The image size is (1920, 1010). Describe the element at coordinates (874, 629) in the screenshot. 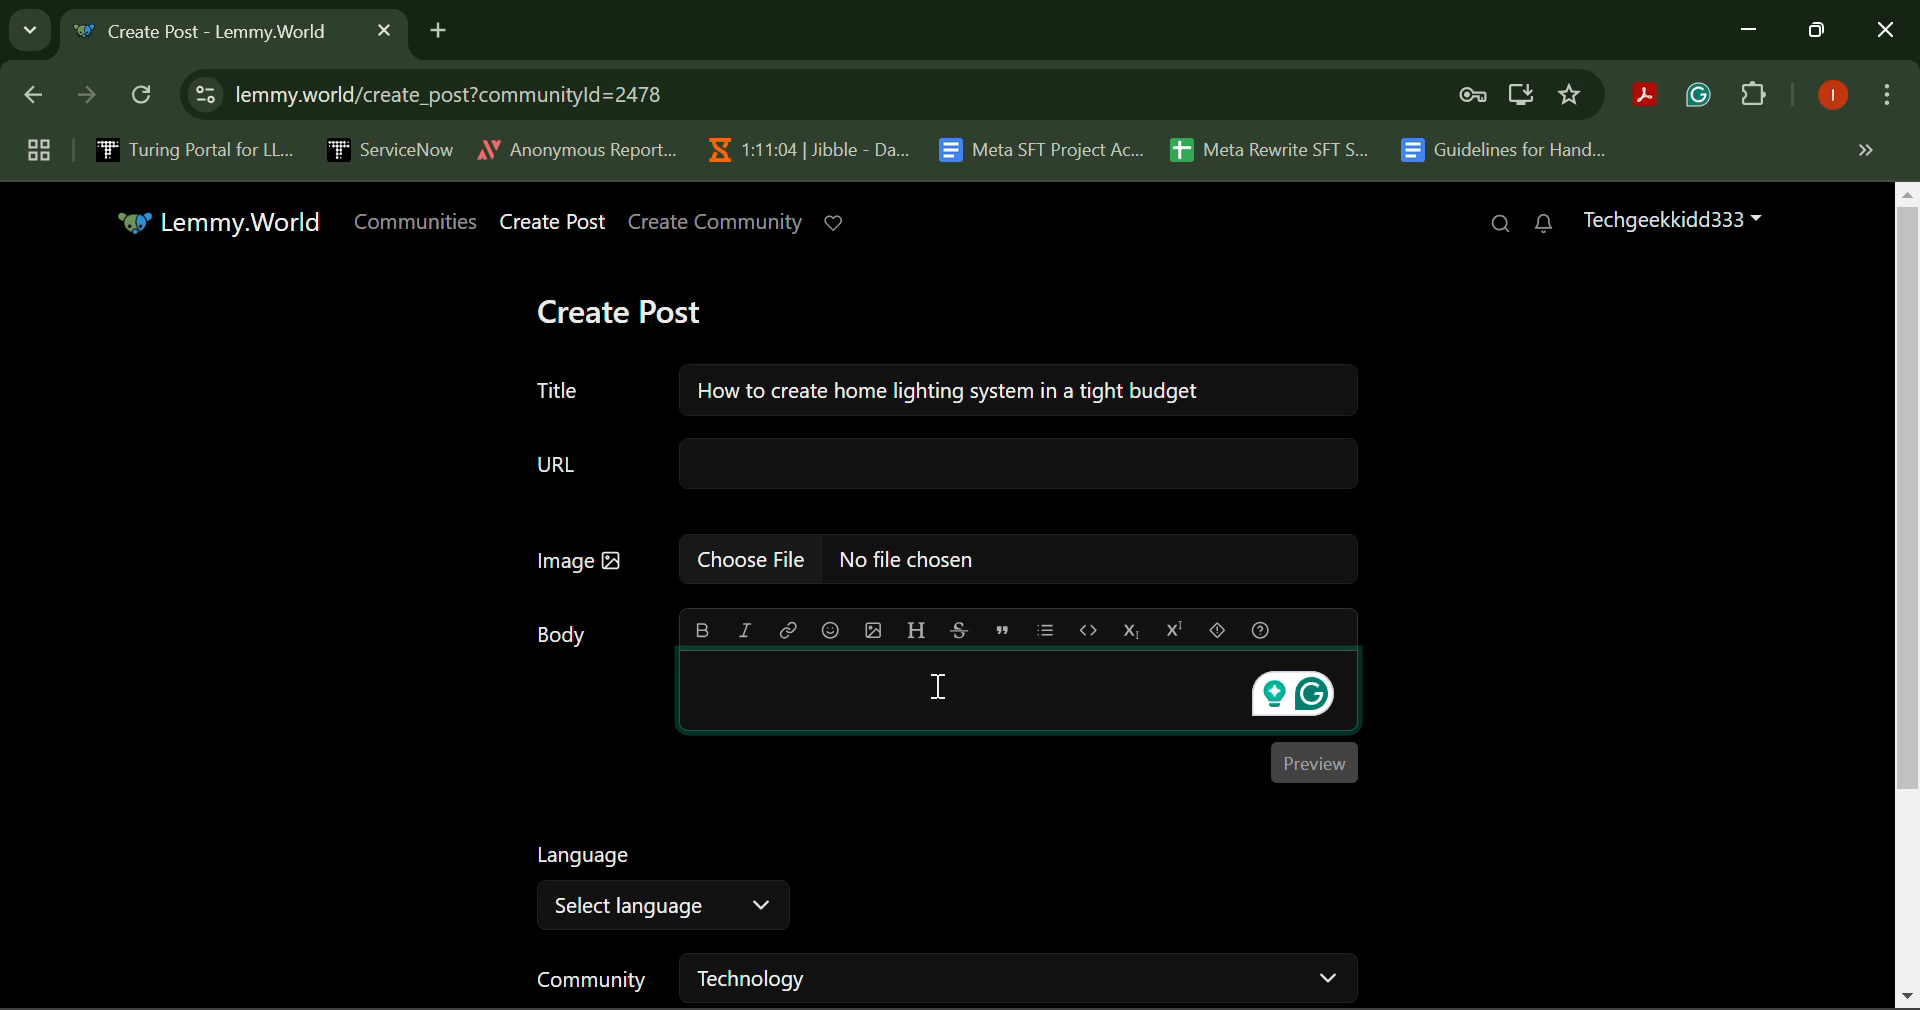

I see `upload image` at that location.